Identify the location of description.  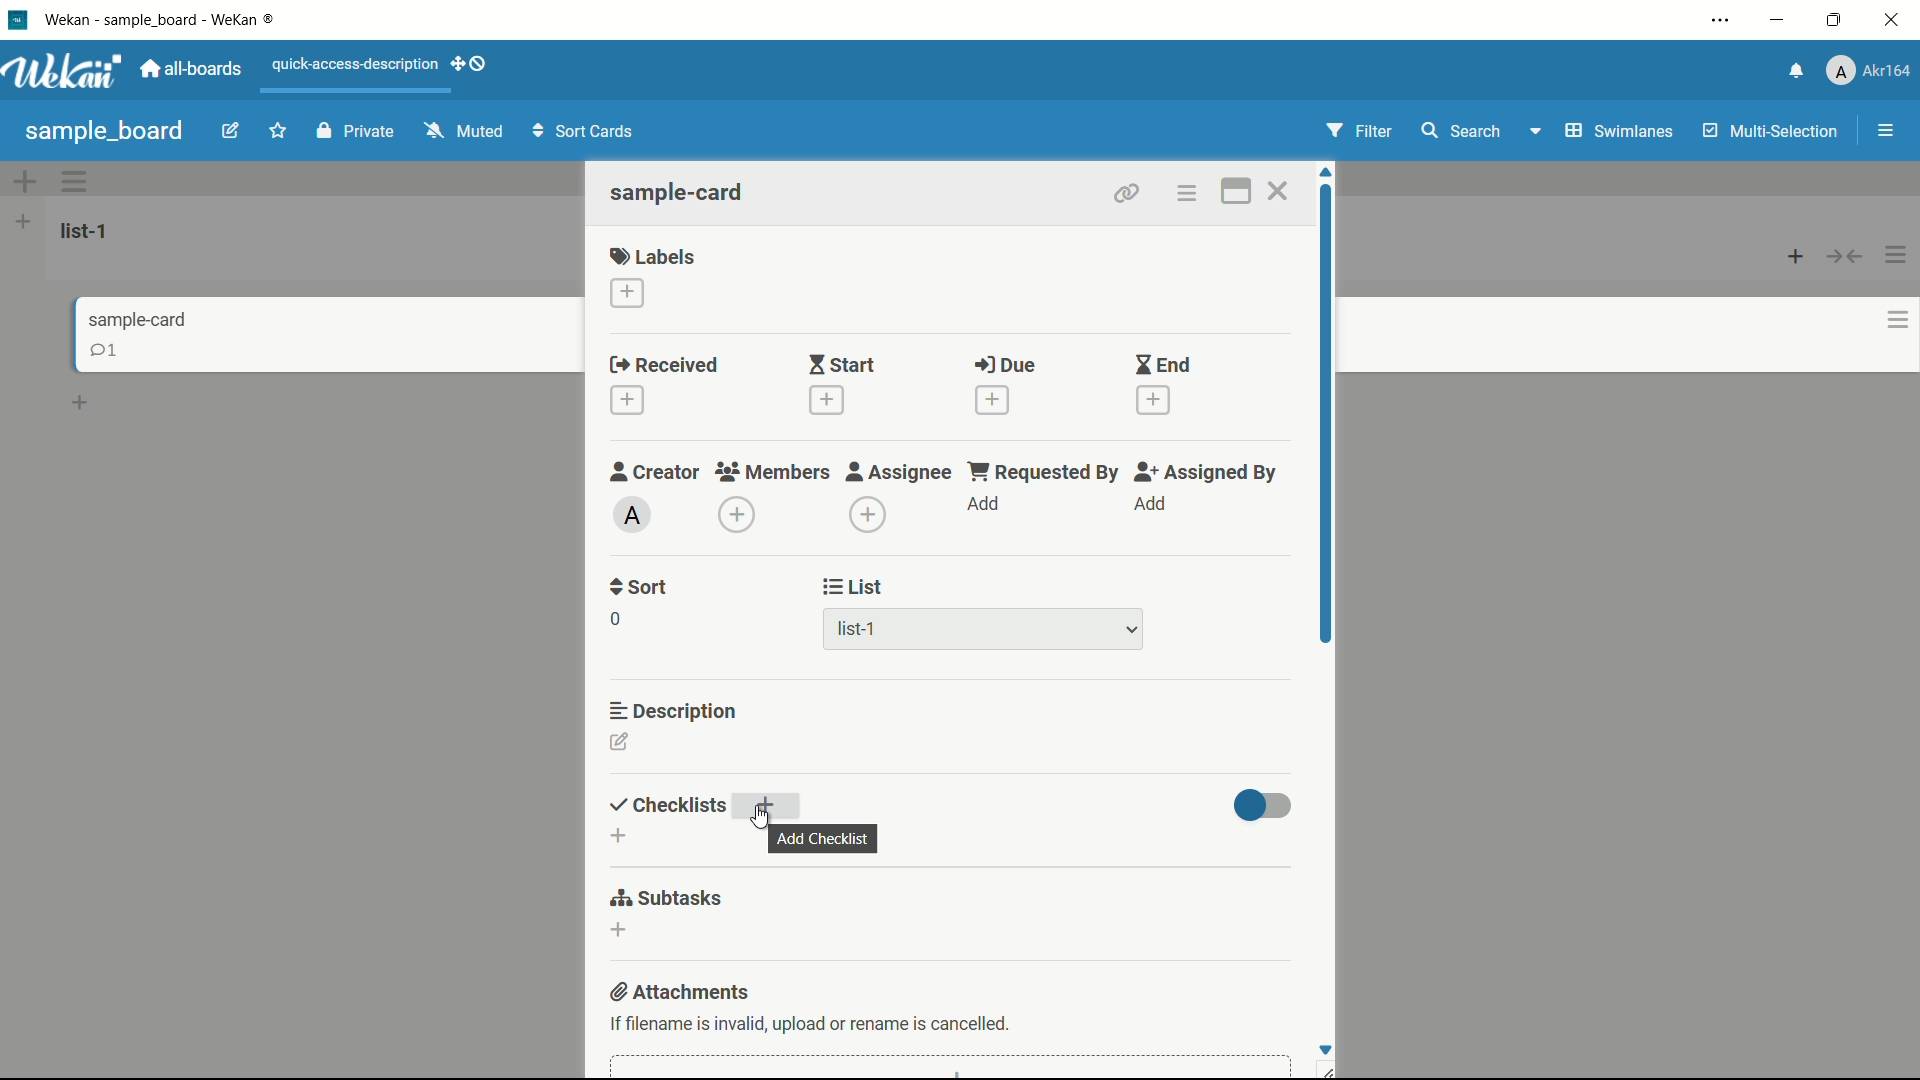
(679, 711).